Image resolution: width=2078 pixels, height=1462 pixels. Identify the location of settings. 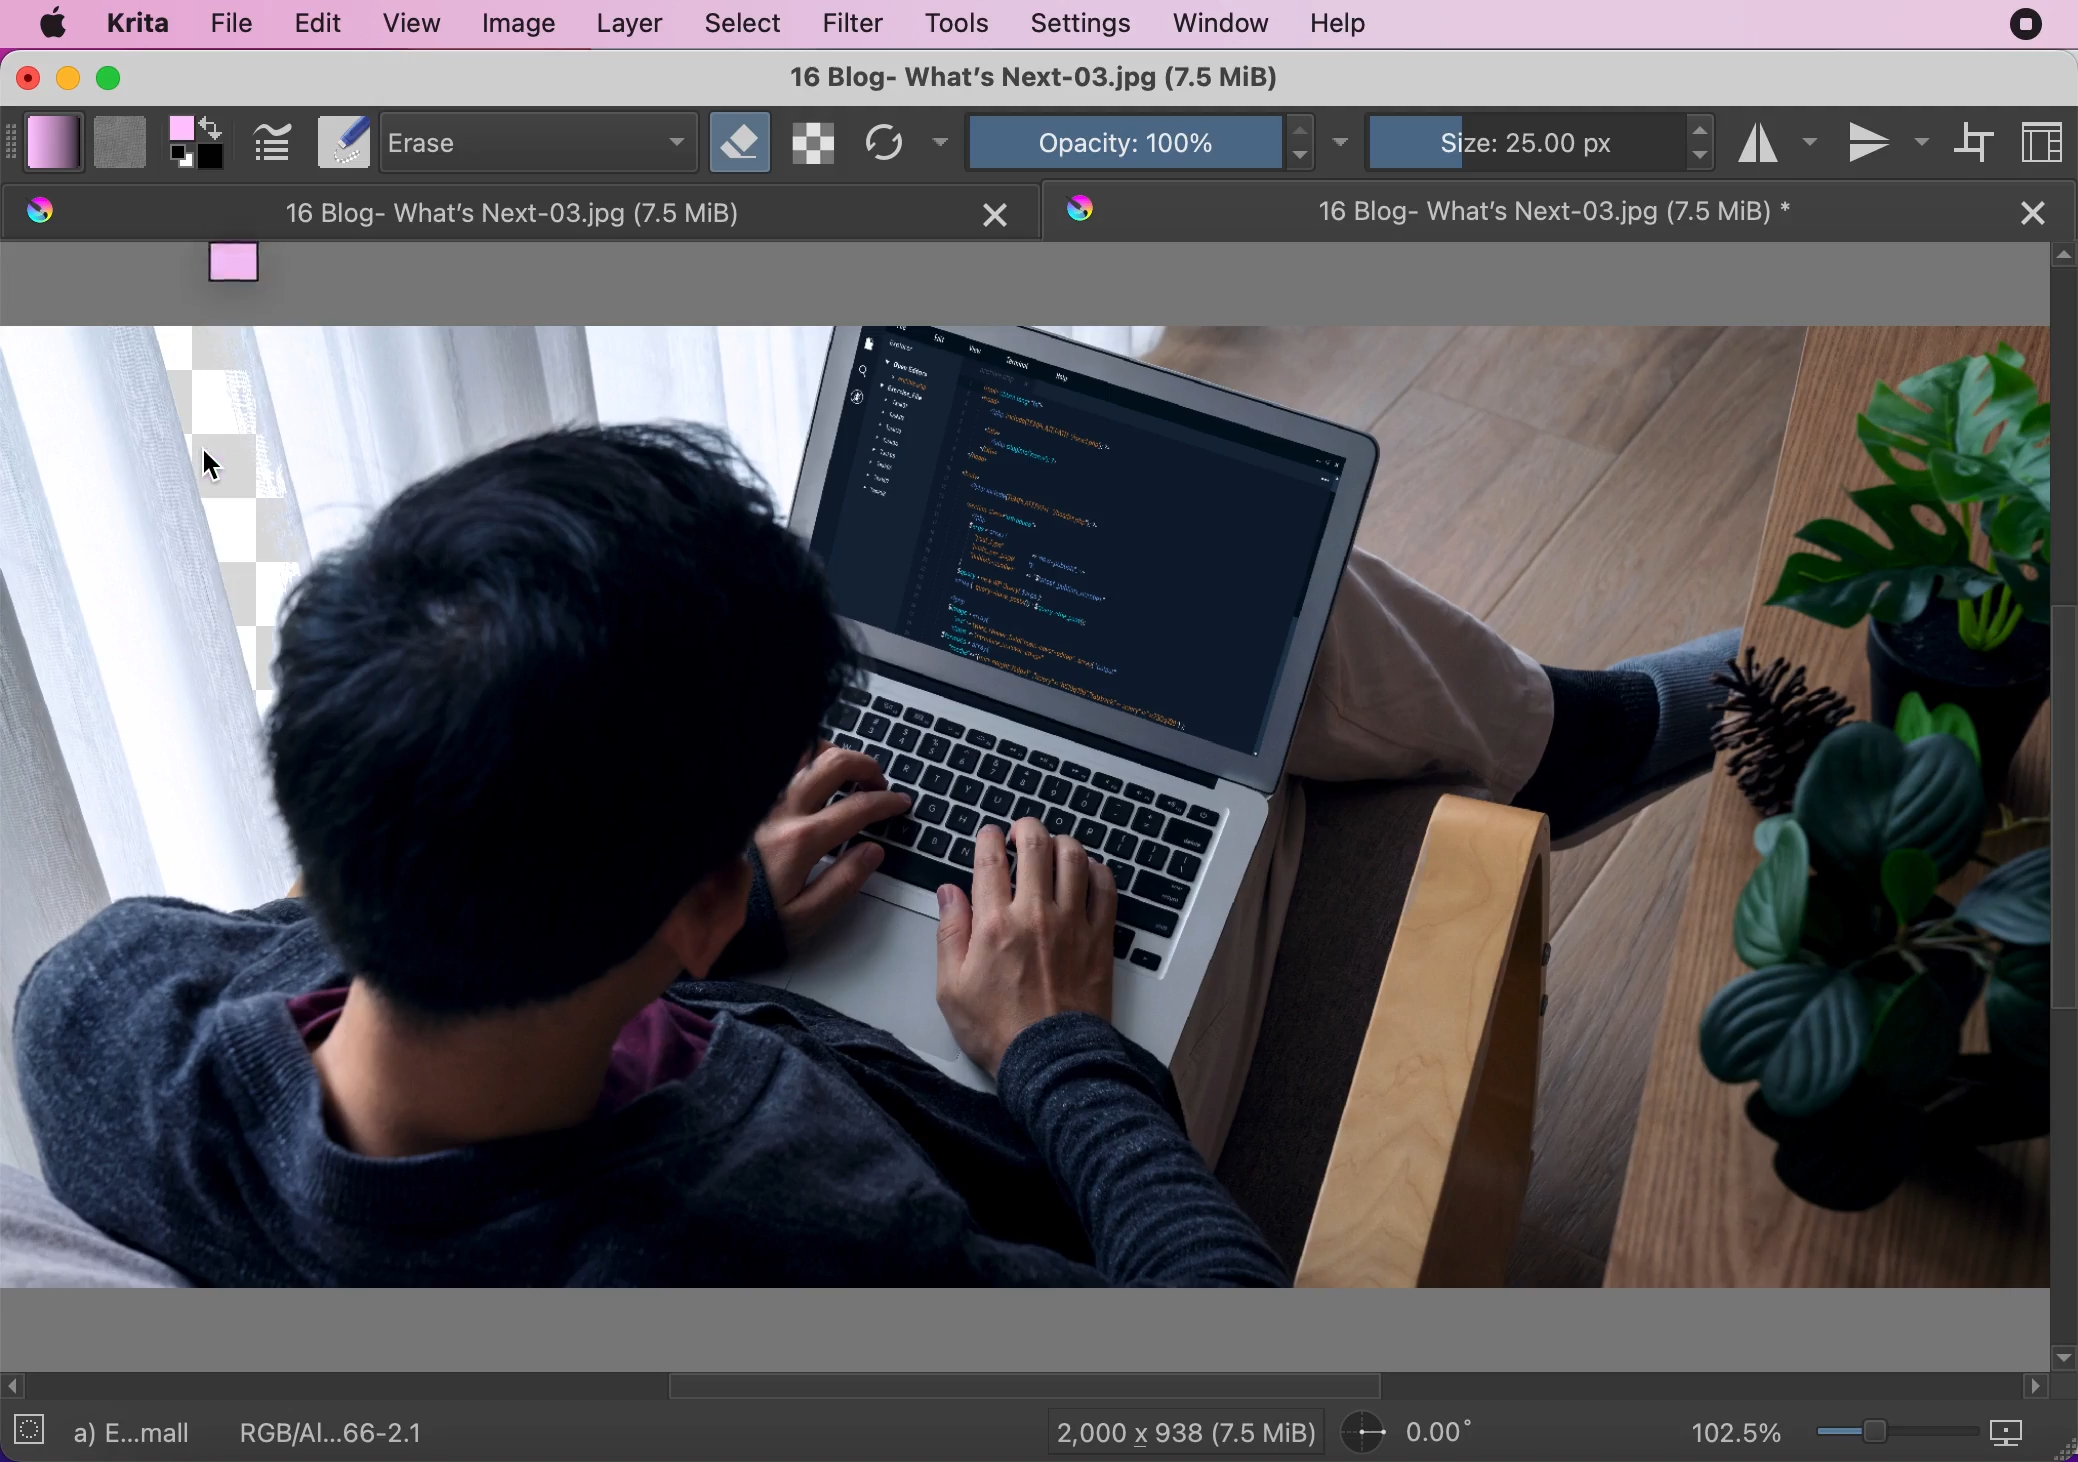
(1081, 23).